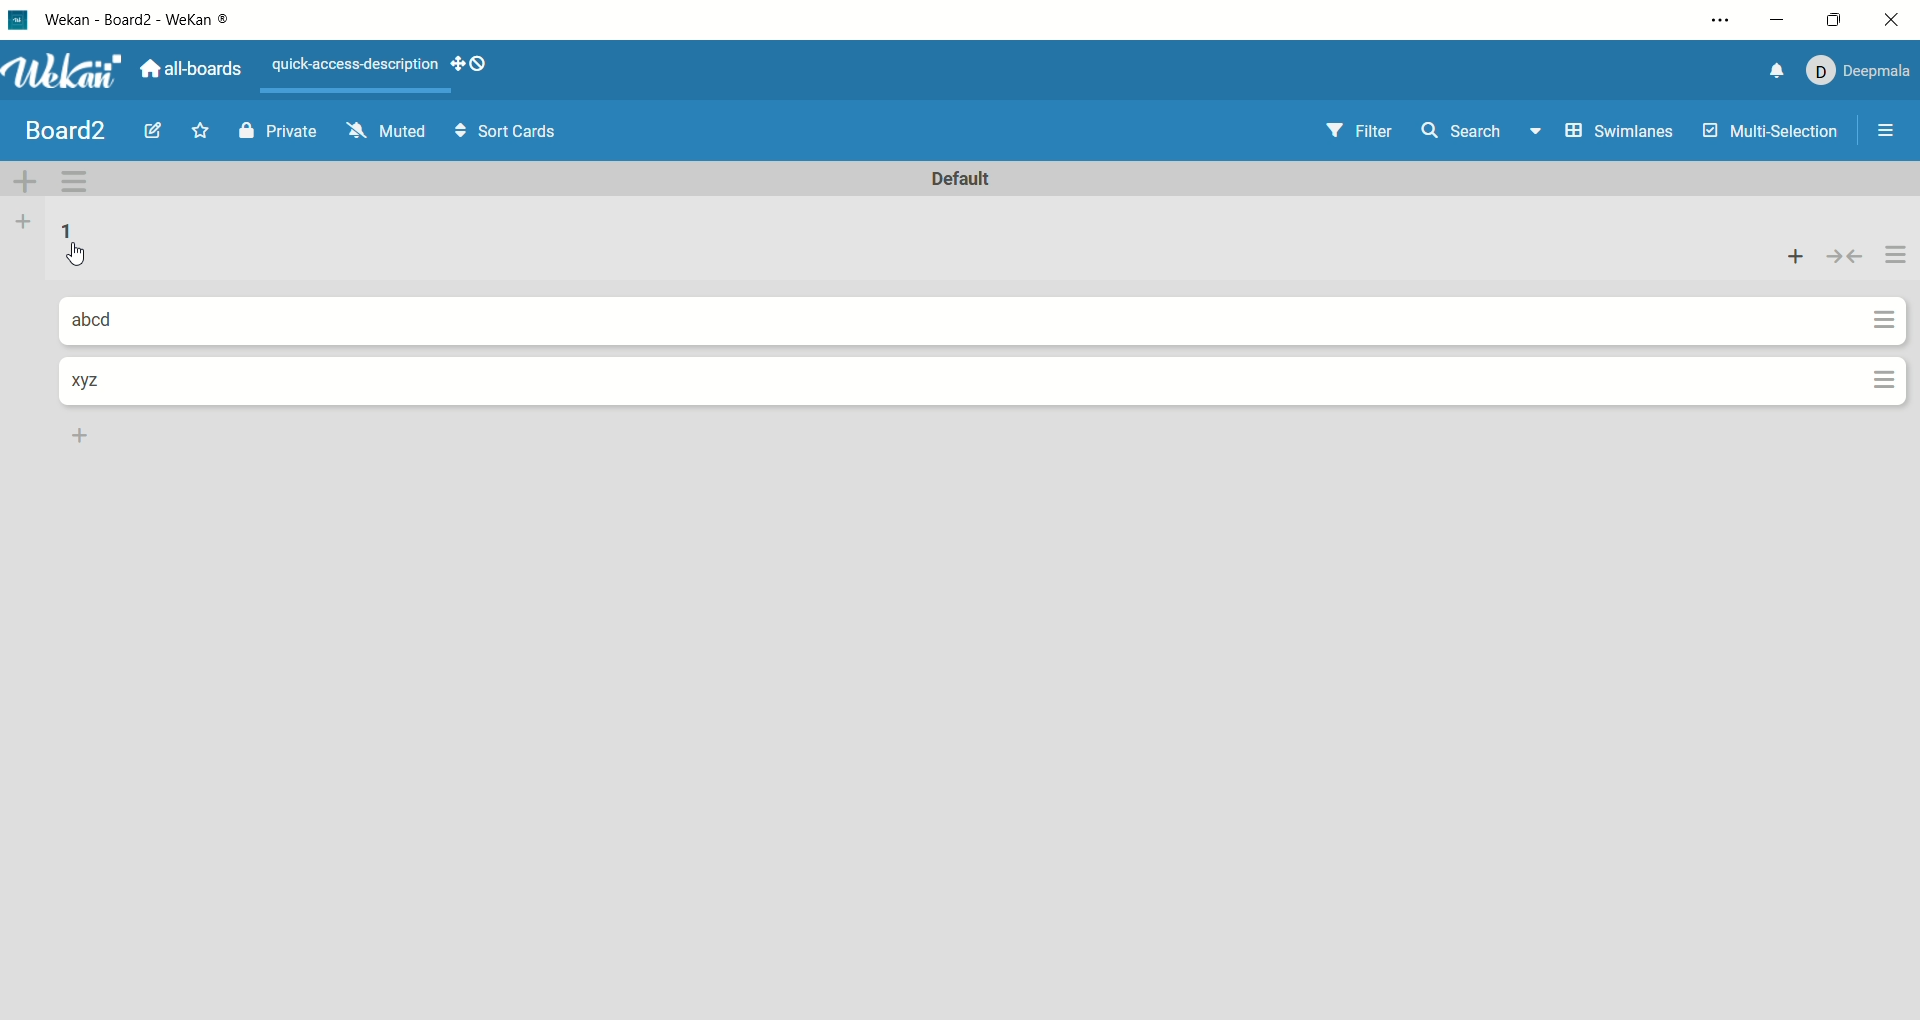 Image resolution: width=1920 pixels, height=1020 pixels. I want to click on text, so click(352, 68).